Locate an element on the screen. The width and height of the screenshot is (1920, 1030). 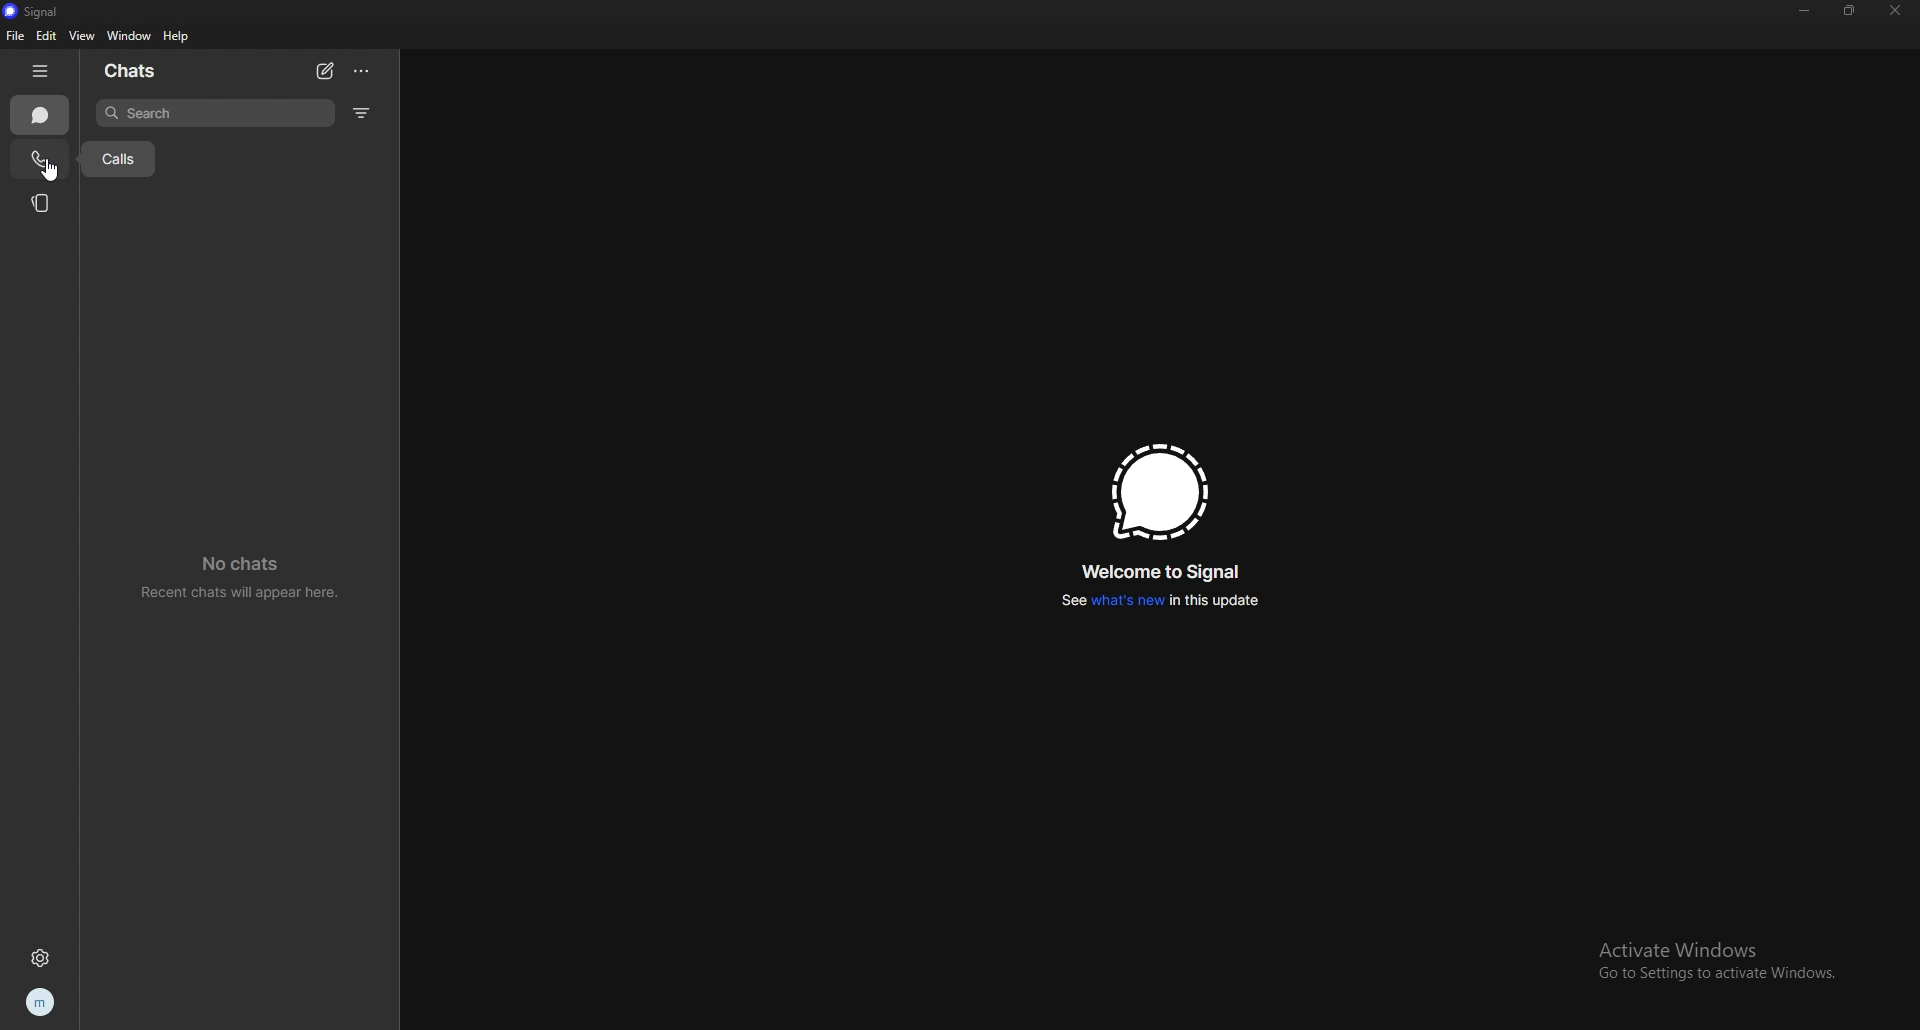
signal is located at coordinates (39, 12).